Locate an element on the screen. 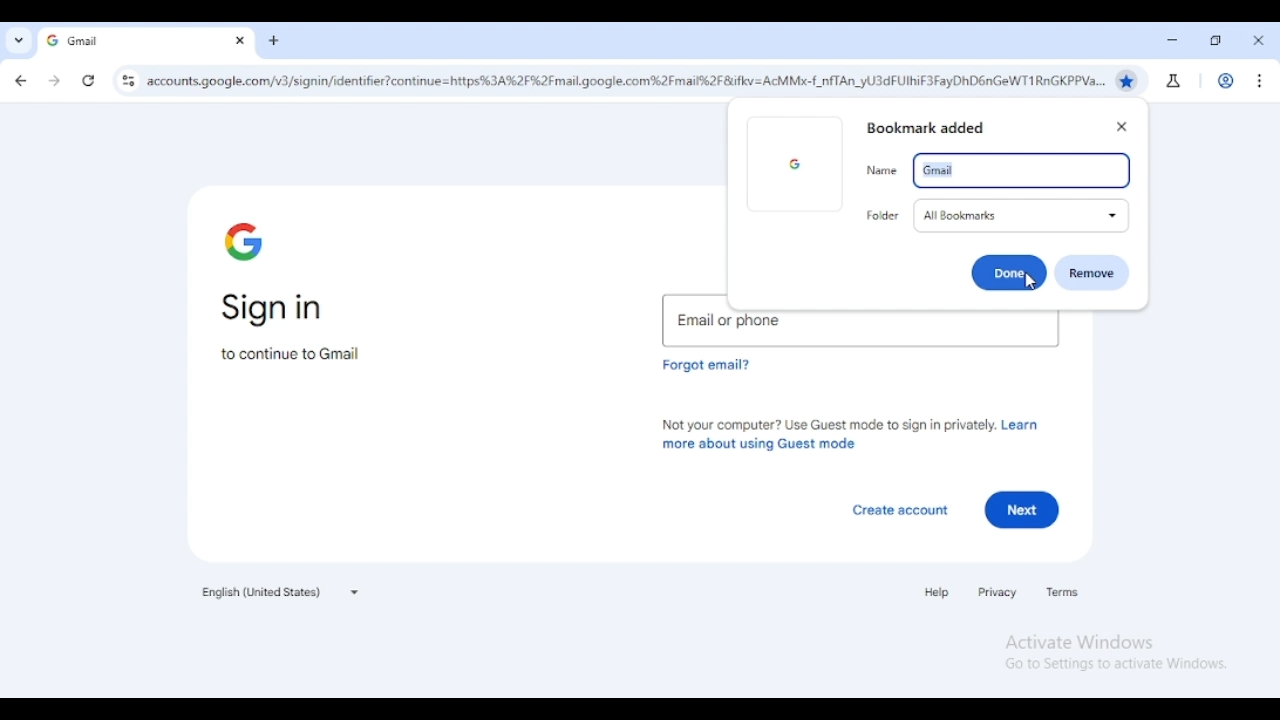  click to go back is located at coordinates (22, 82).